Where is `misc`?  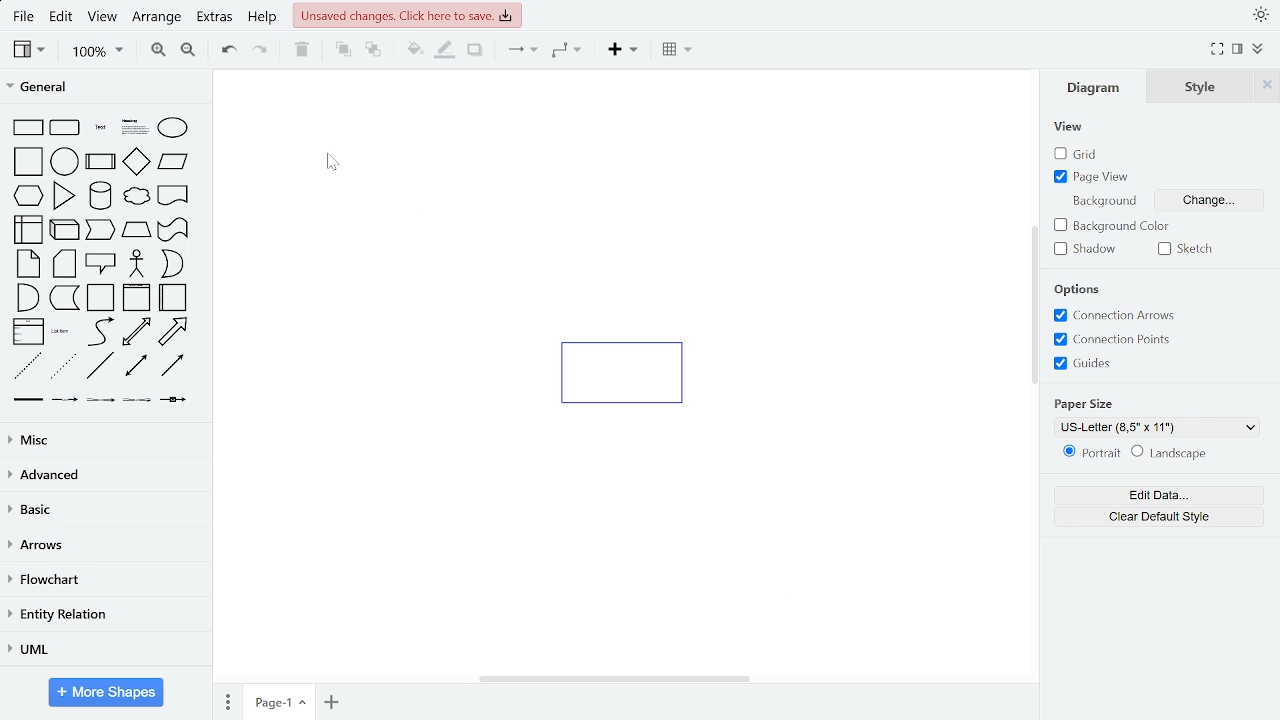
misc is located at coordinates (102, 439).